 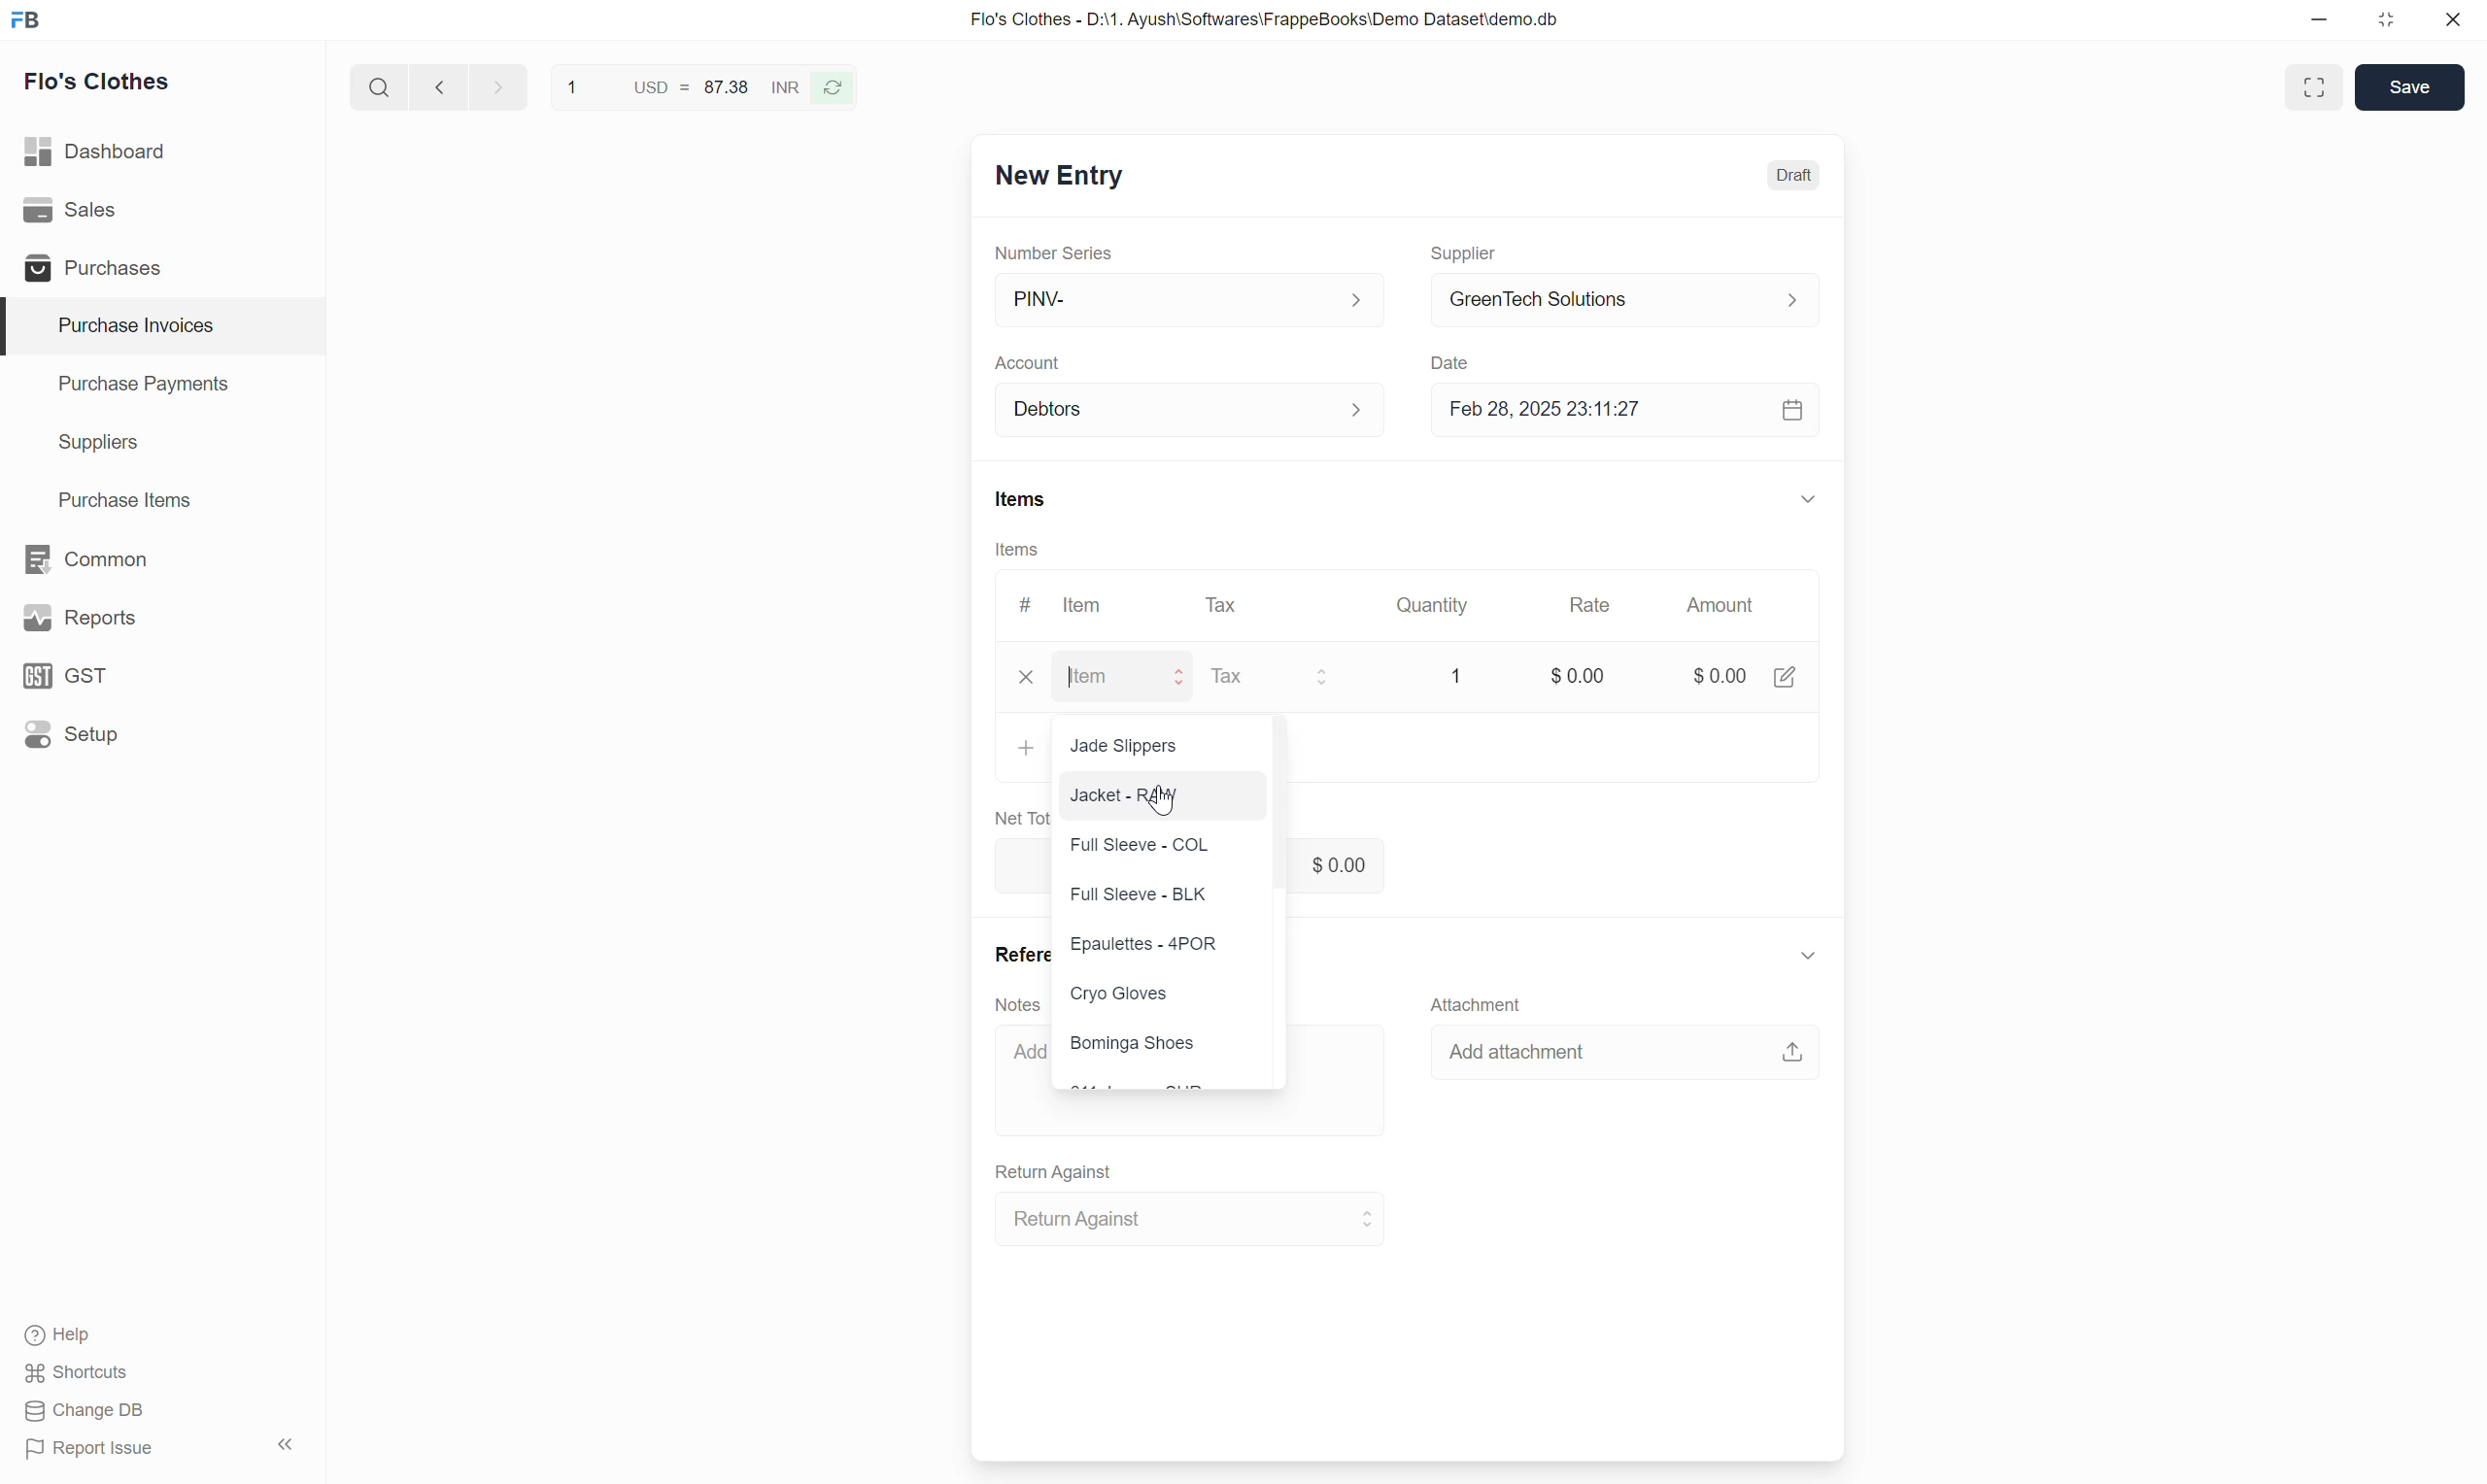 I want to click on Close, so click(x=1026, y=676).